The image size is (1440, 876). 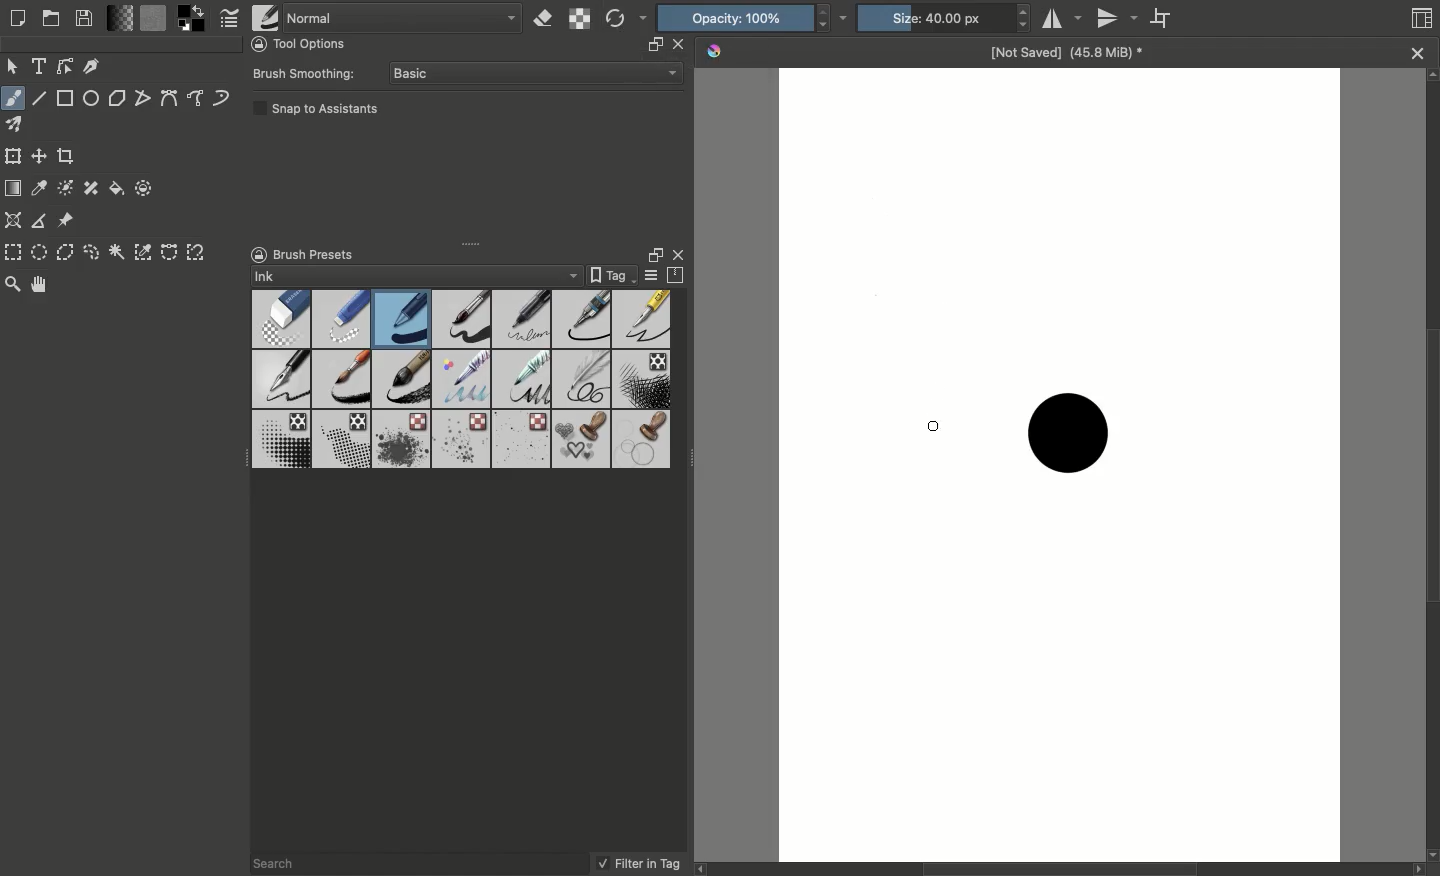 What do you see at coordinates (39, 252) in the screenshot?
I see `Elliptical selection tool` at bounding box center [39, 252].